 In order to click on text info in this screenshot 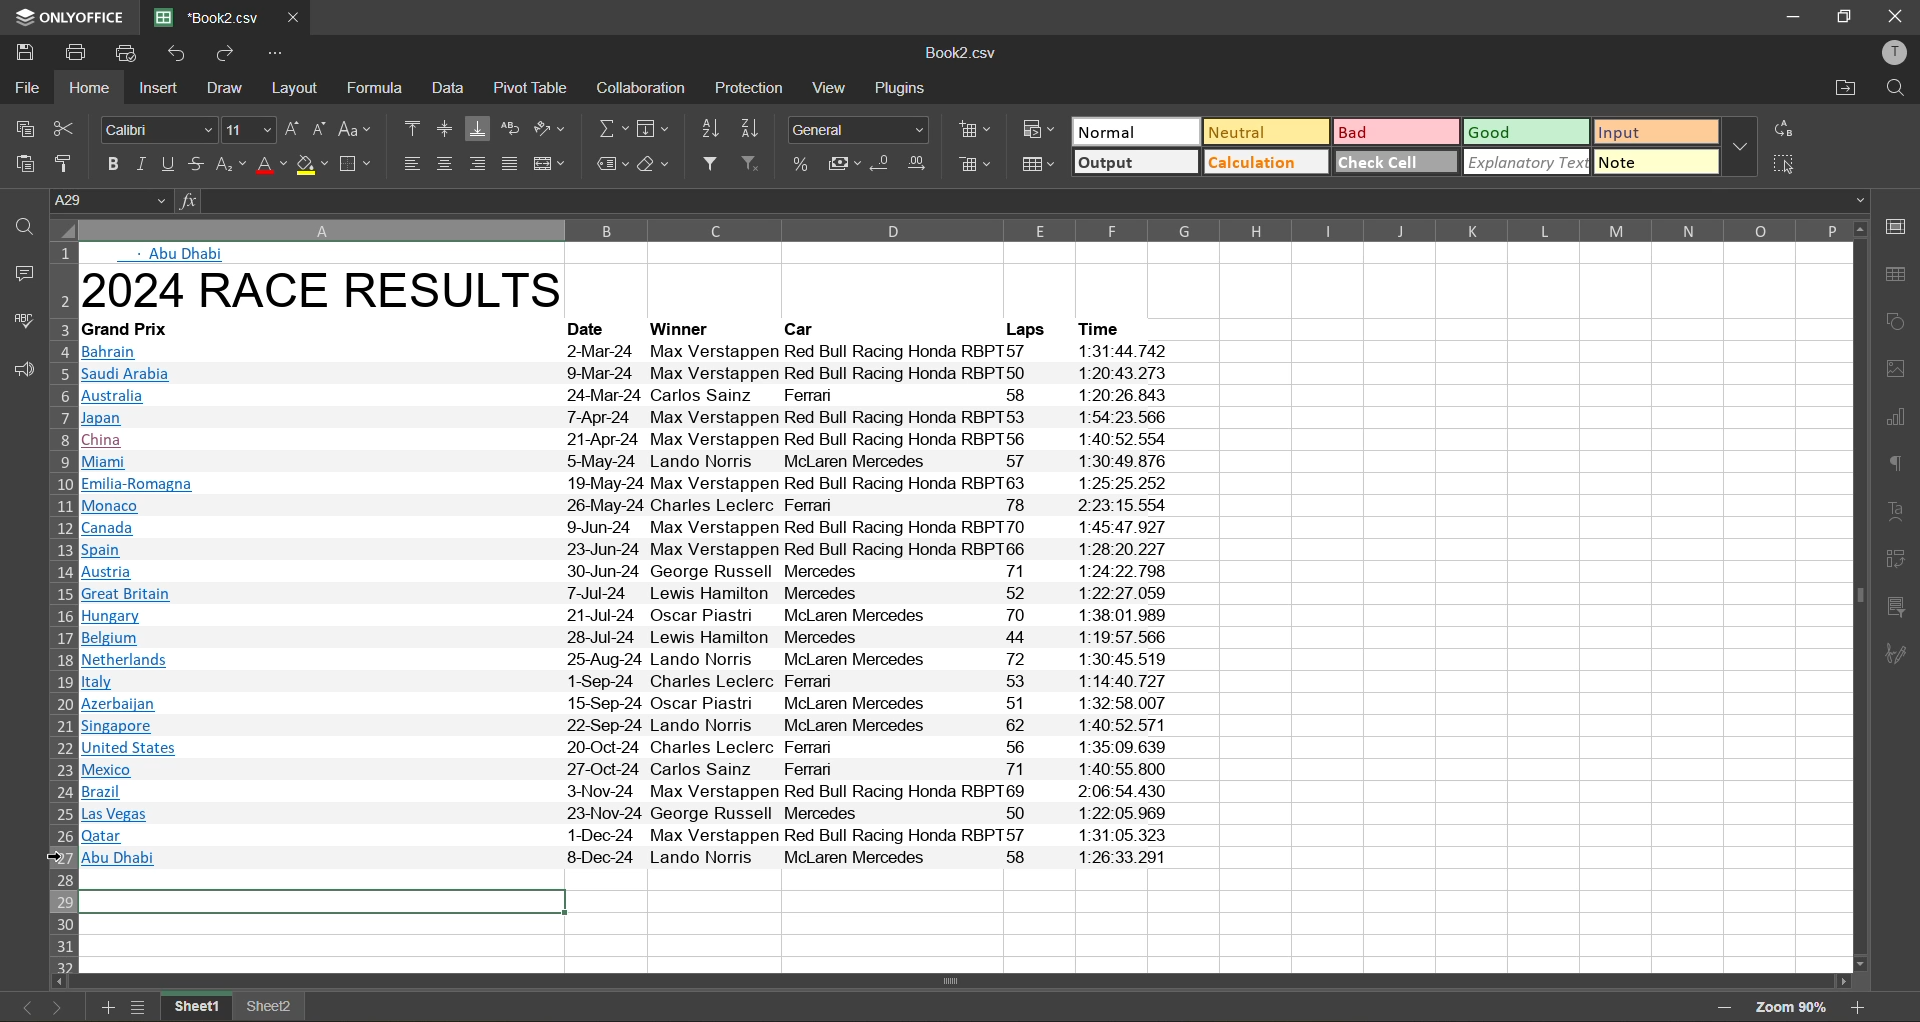, I will do `click(1021, 329)`.